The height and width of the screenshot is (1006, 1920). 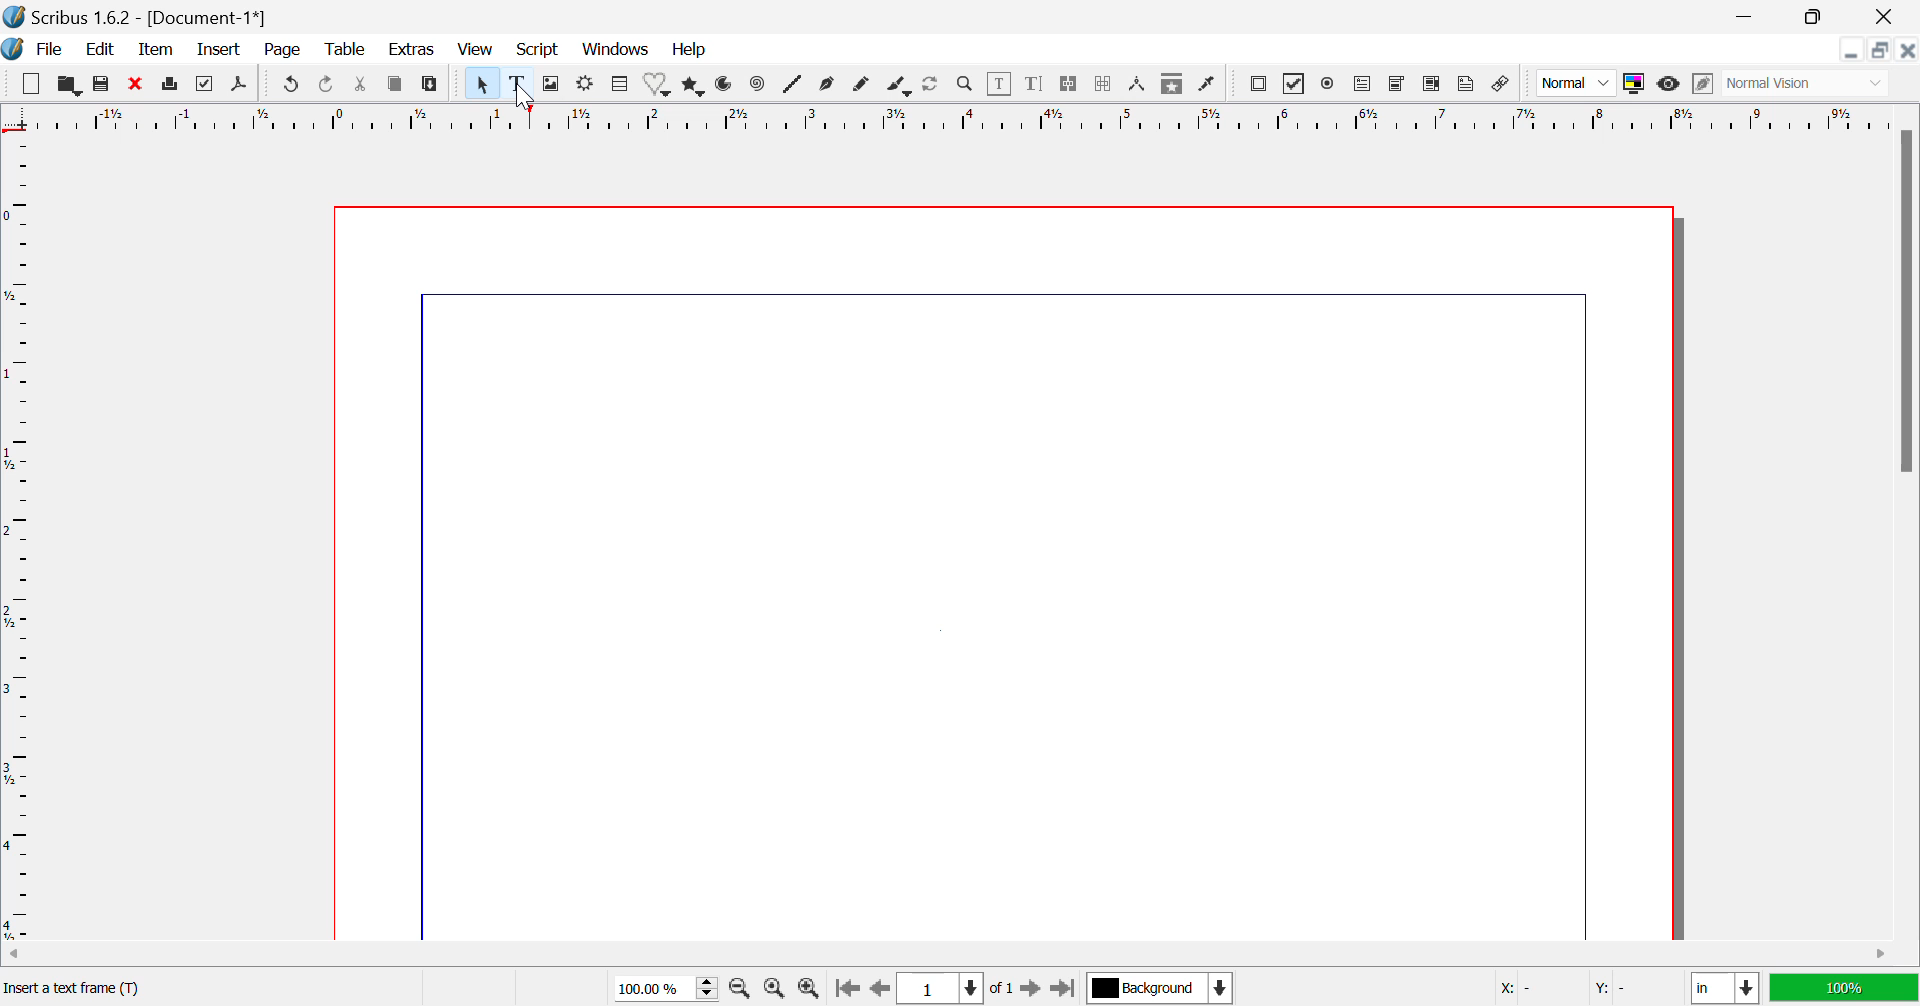 I want to click on Help, so click(x=689, y=51).